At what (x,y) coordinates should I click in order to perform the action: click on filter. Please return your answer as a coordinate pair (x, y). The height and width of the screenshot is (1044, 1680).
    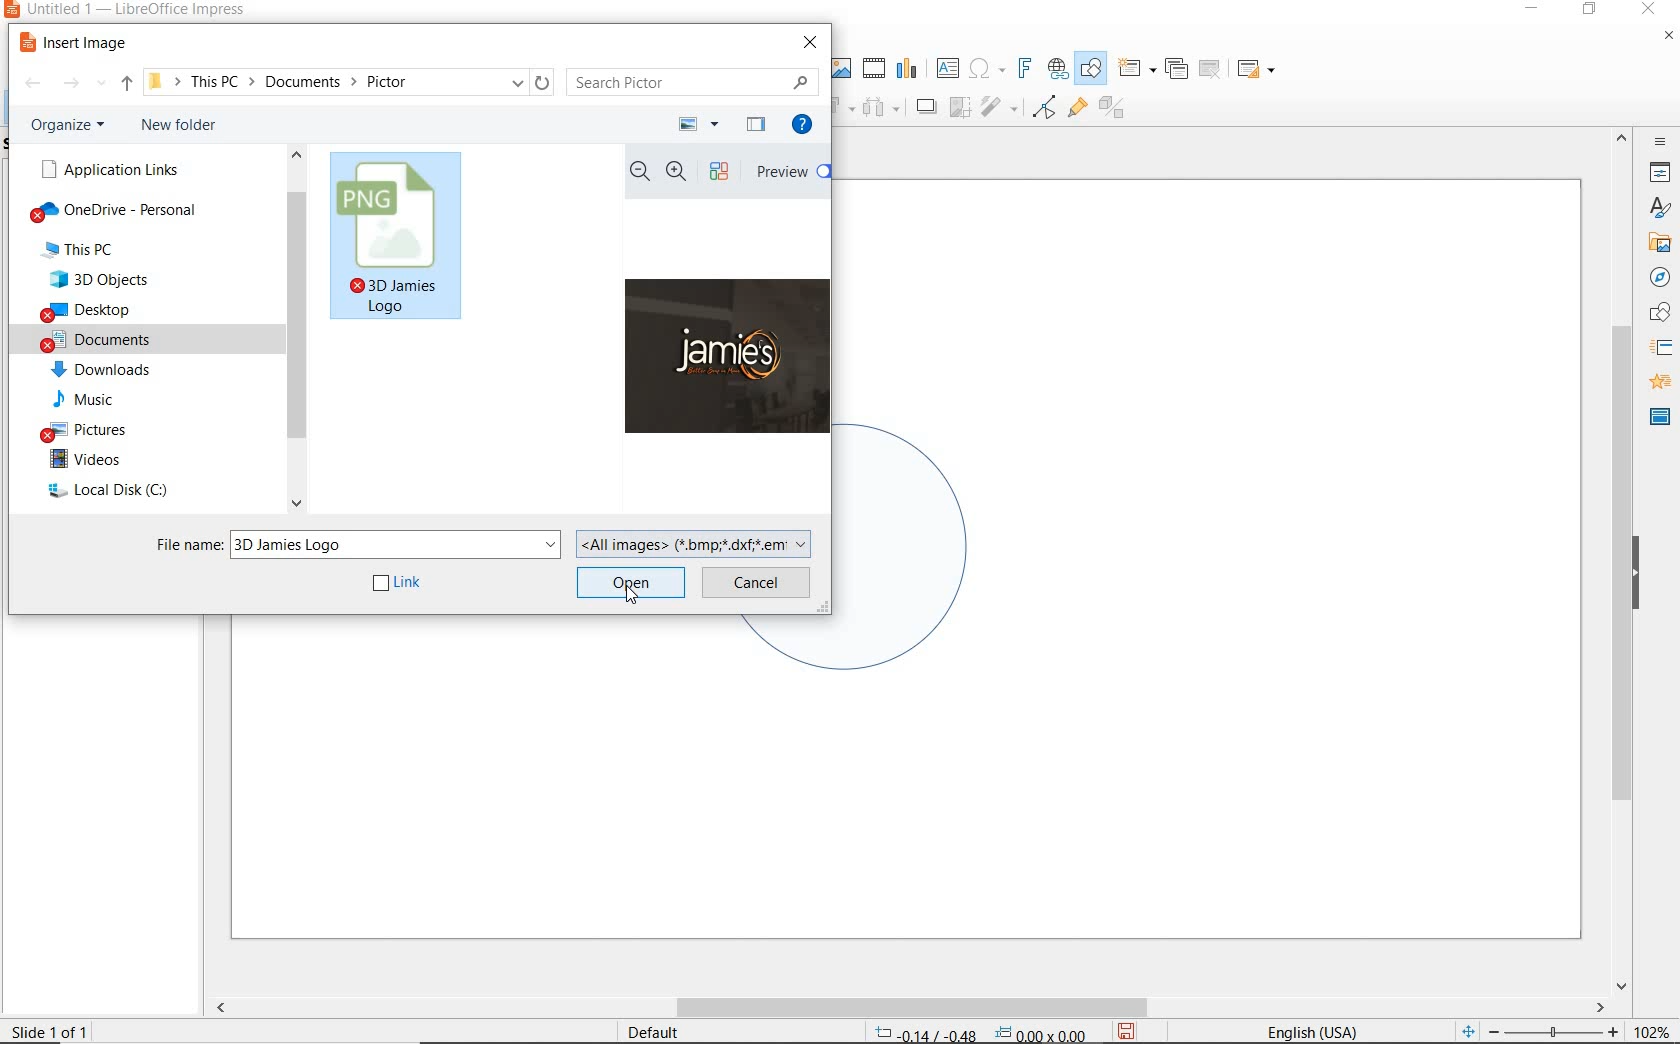
    Looking at the image, I should click on (1044, 104).